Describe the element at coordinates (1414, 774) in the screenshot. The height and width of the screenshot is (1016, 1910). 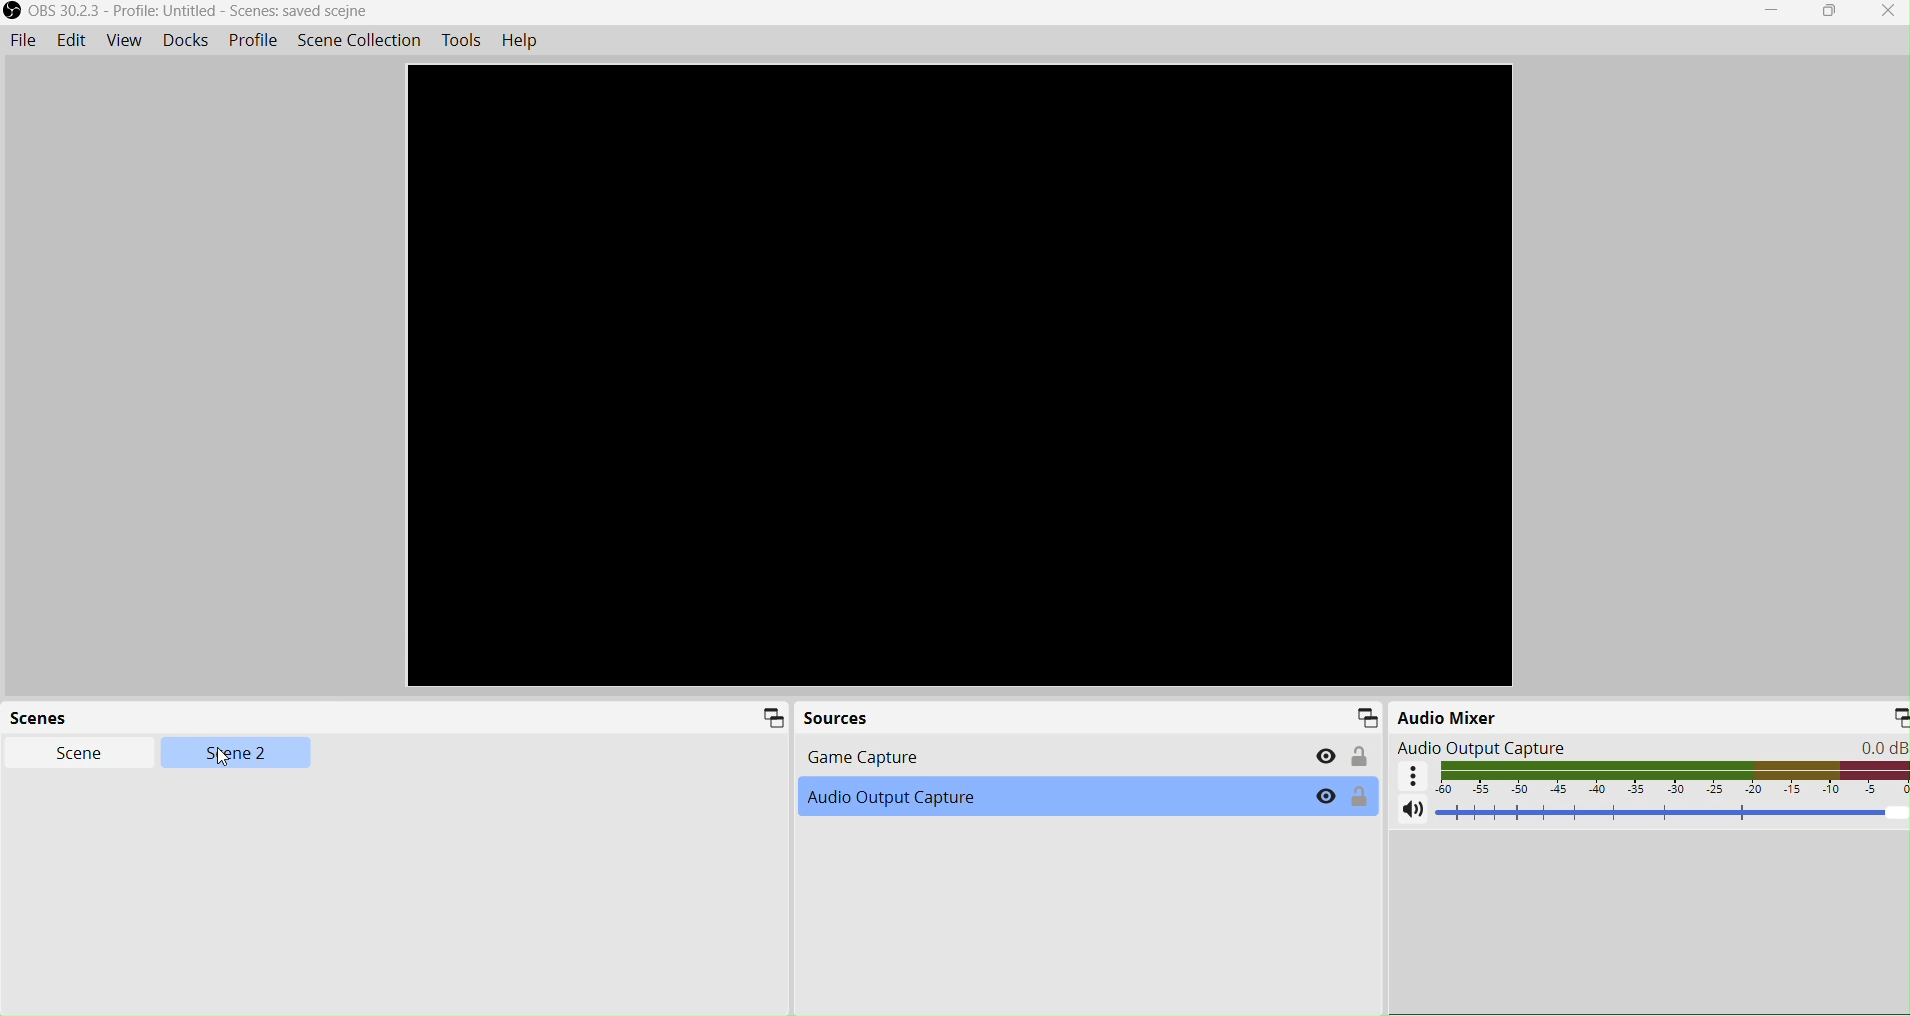
I see `Advance audio setting` at that location.